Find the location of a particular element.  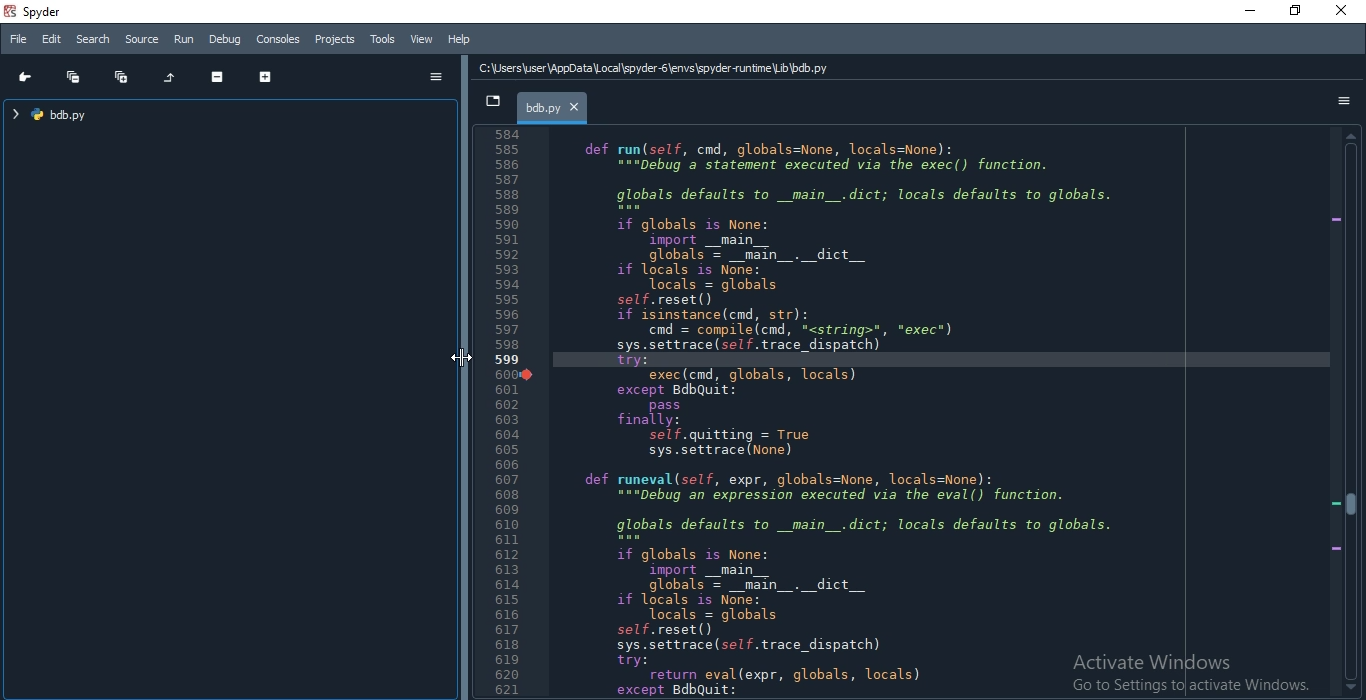

options is located at coordinates (1346, 104).